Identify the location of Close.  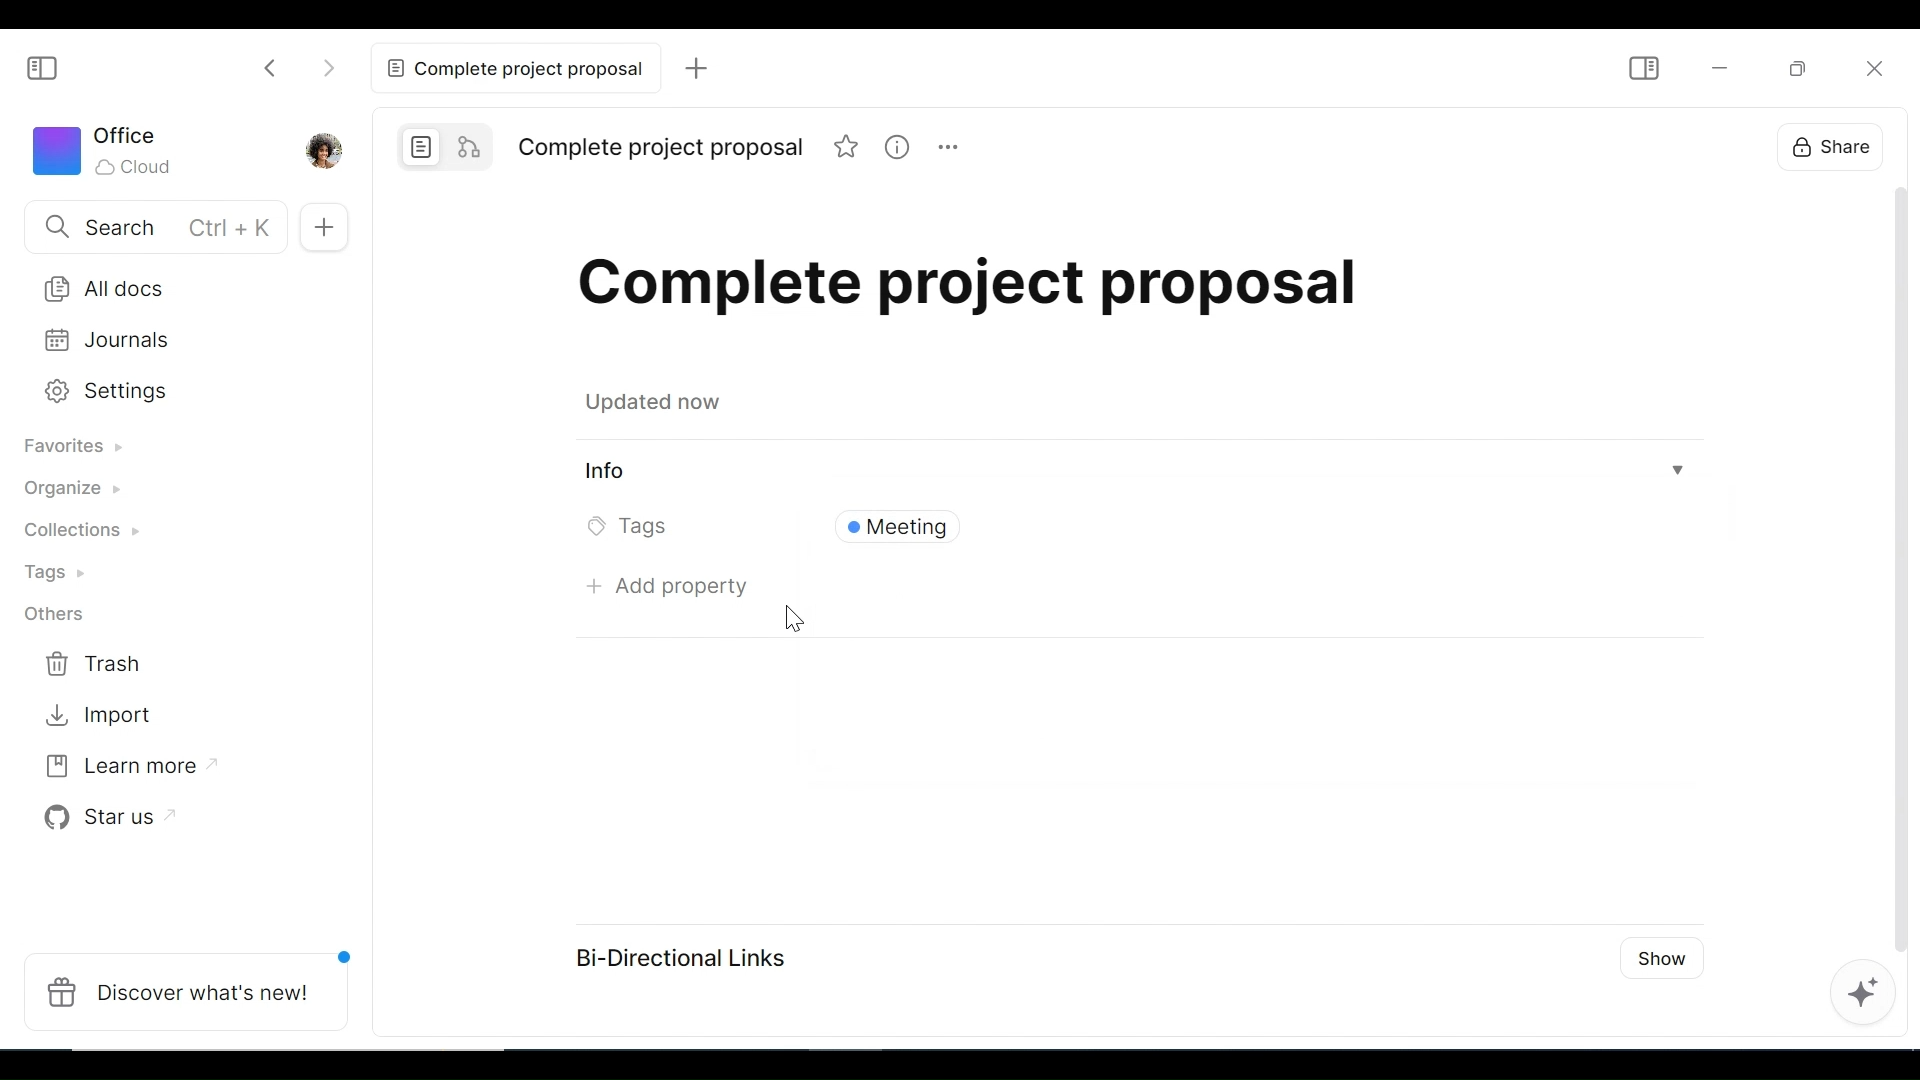
(1874, 64).